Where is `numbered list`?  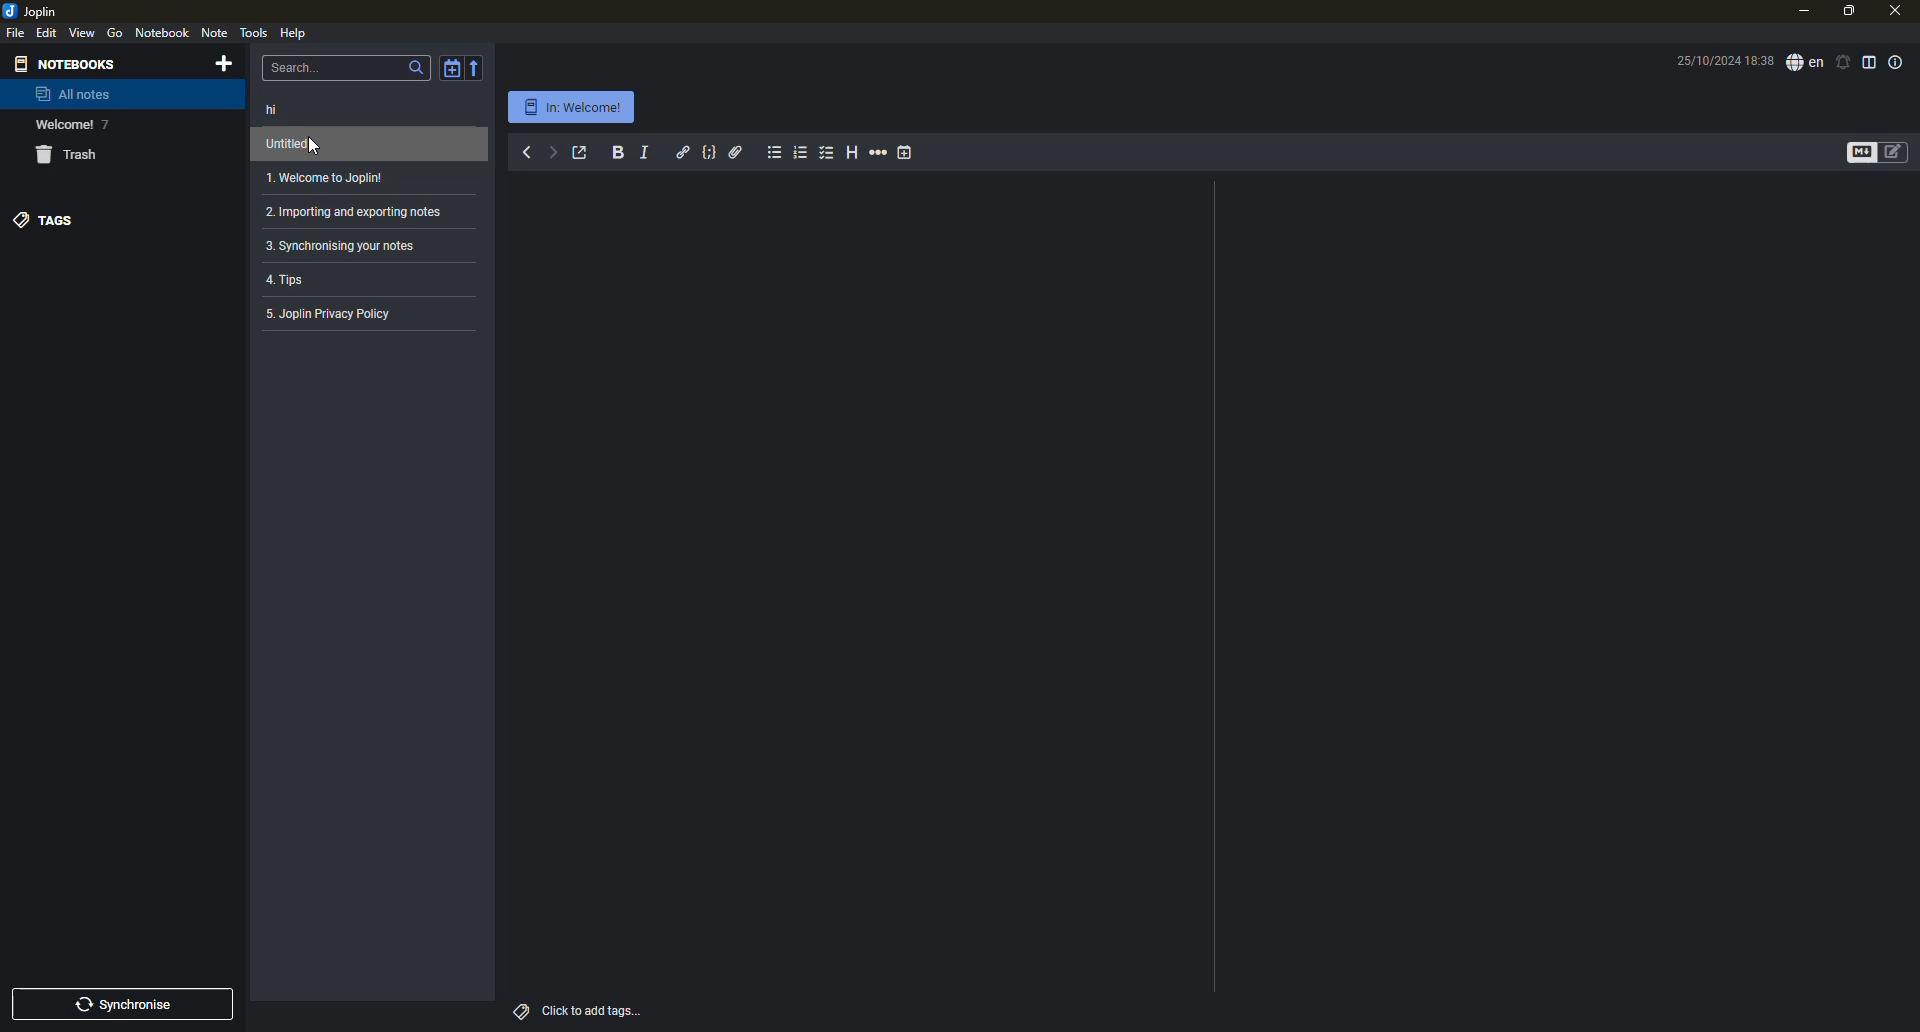 numbered list is located at coordinates (801, 153).